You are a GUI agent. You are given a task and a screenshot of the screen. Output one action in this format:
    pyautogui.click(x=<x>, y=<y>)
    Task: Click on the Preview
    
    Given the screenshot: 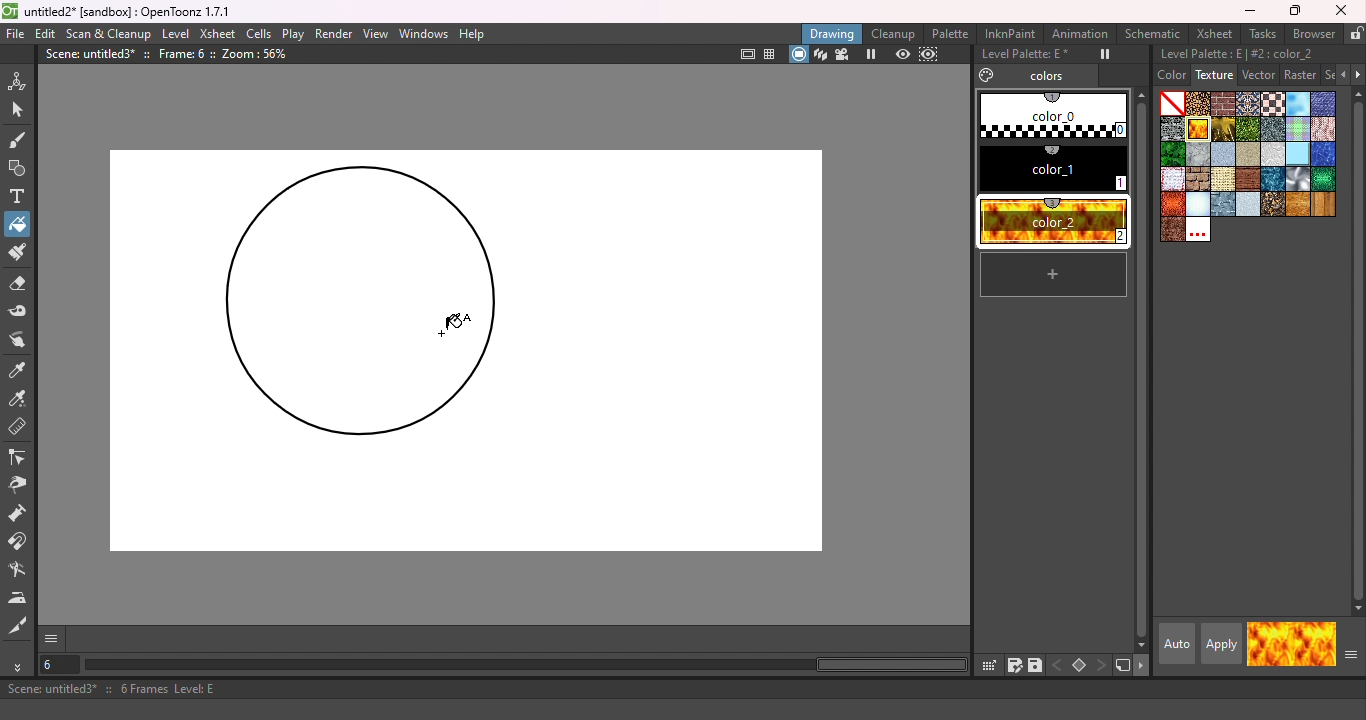 What is the action you would take?
    pyautogui.click(x=900, y=54)
    